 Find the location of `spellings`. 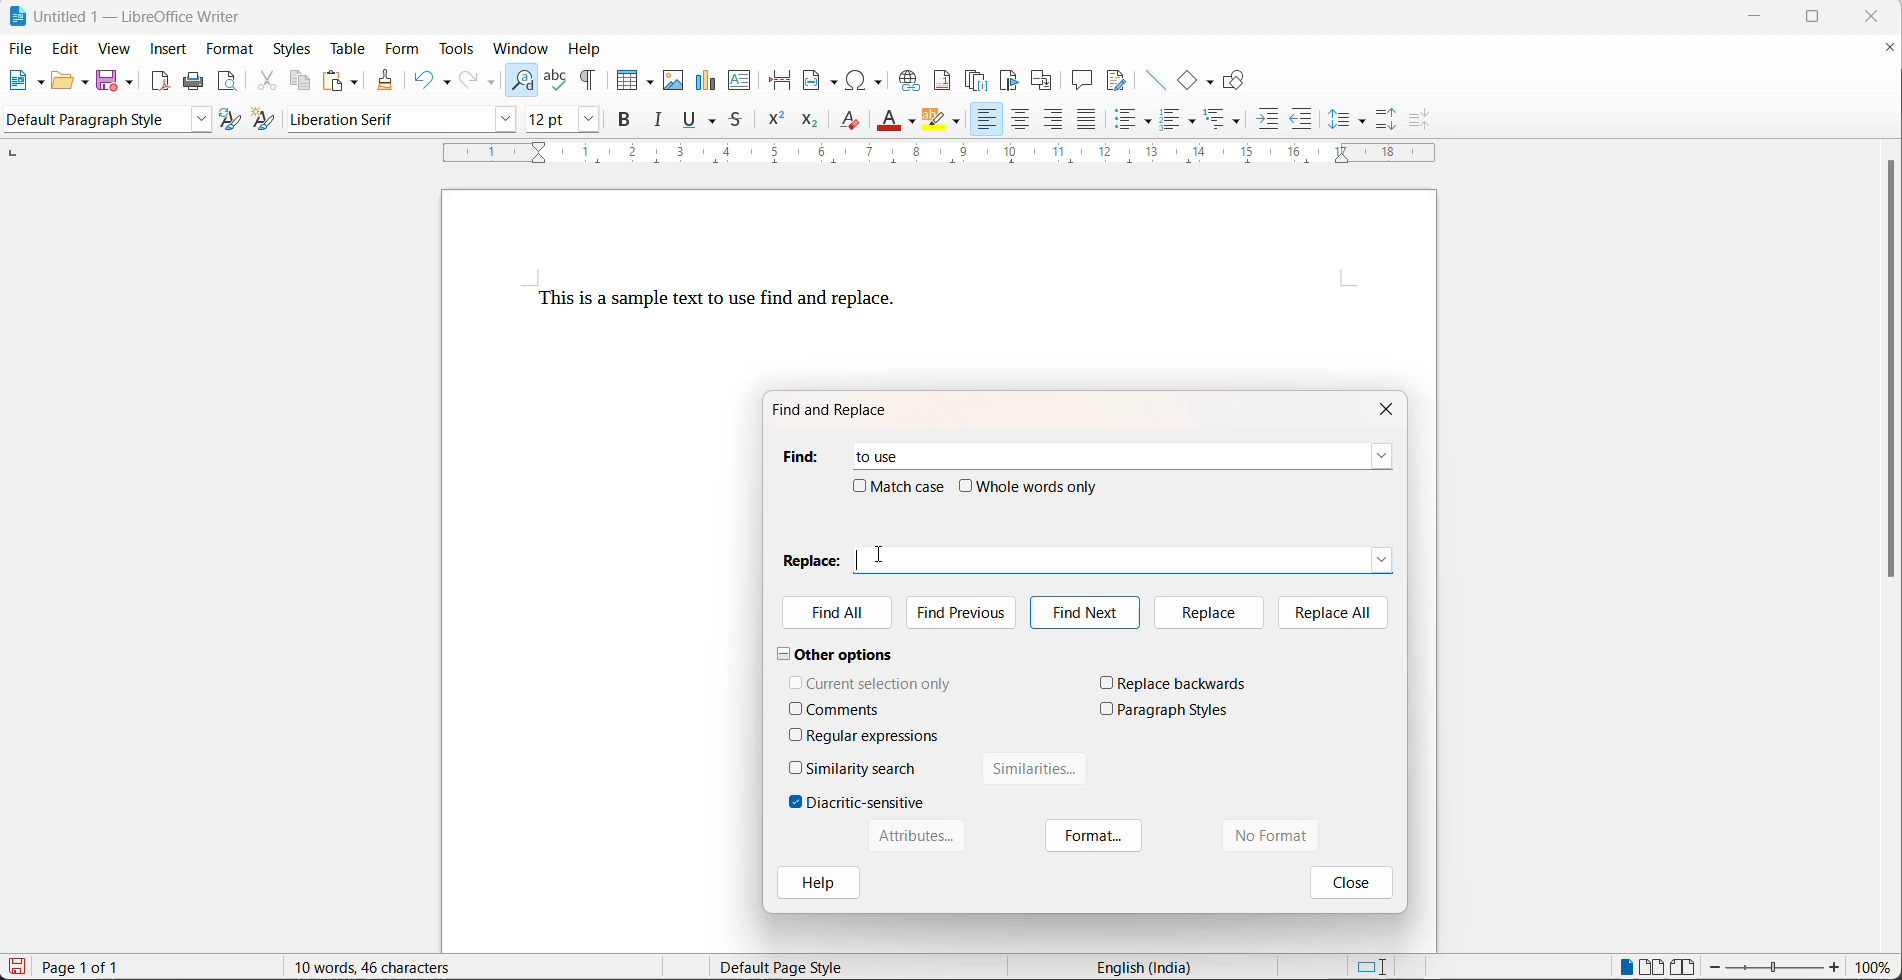

spellings is located at coordinates (556, 74).